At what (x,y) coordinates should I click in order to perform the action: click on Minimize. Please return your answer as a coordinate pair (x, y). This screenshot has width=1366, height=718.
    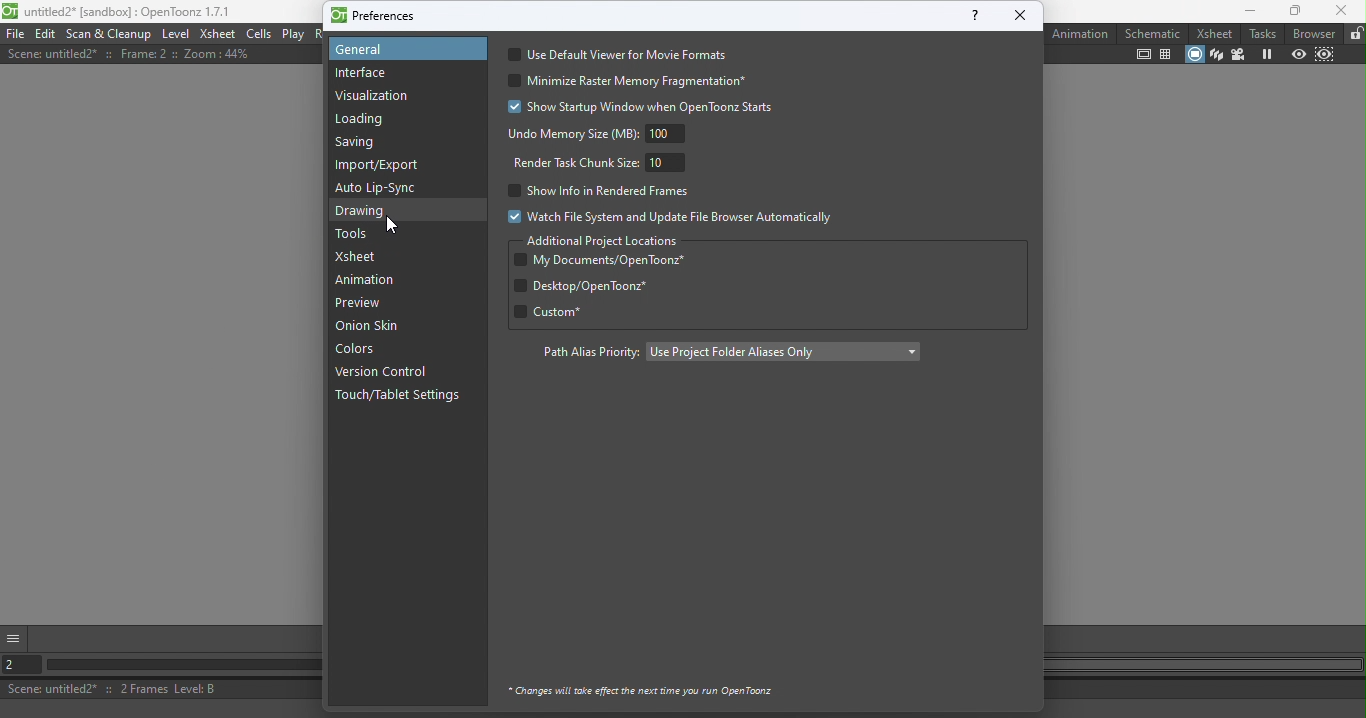
    Looking at the image, I should click on (1239, 12).